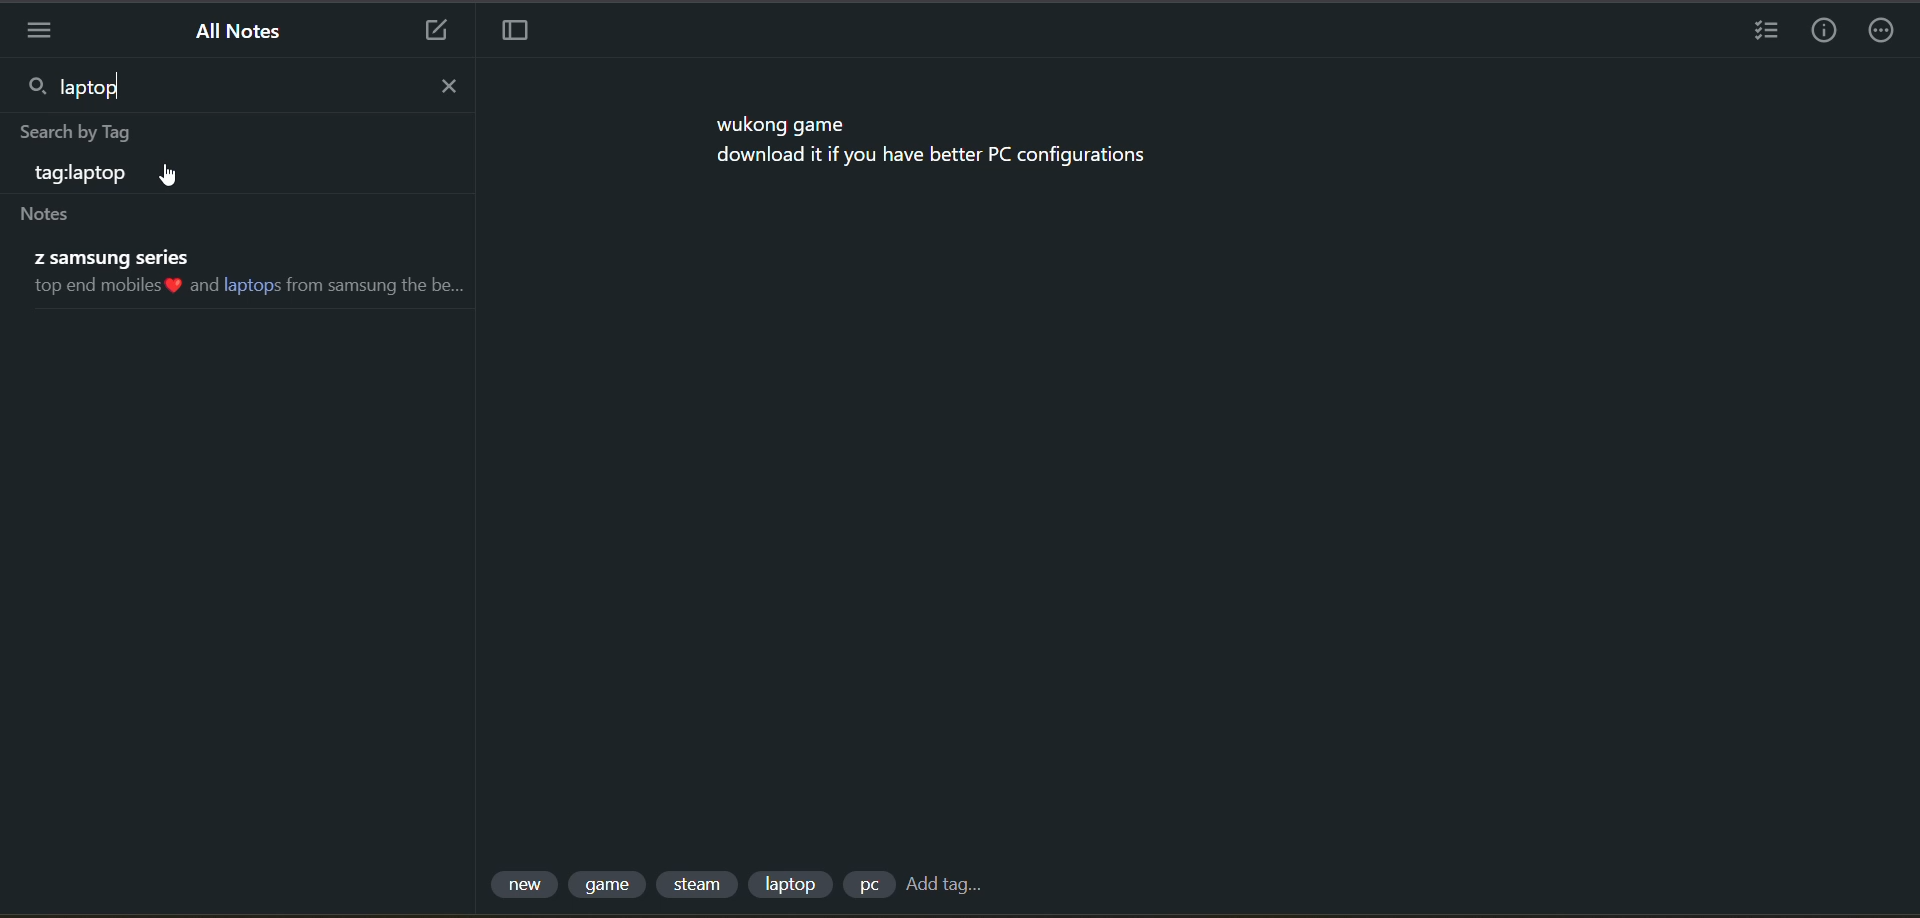  I want to click on matching tag, so click(83, 178).